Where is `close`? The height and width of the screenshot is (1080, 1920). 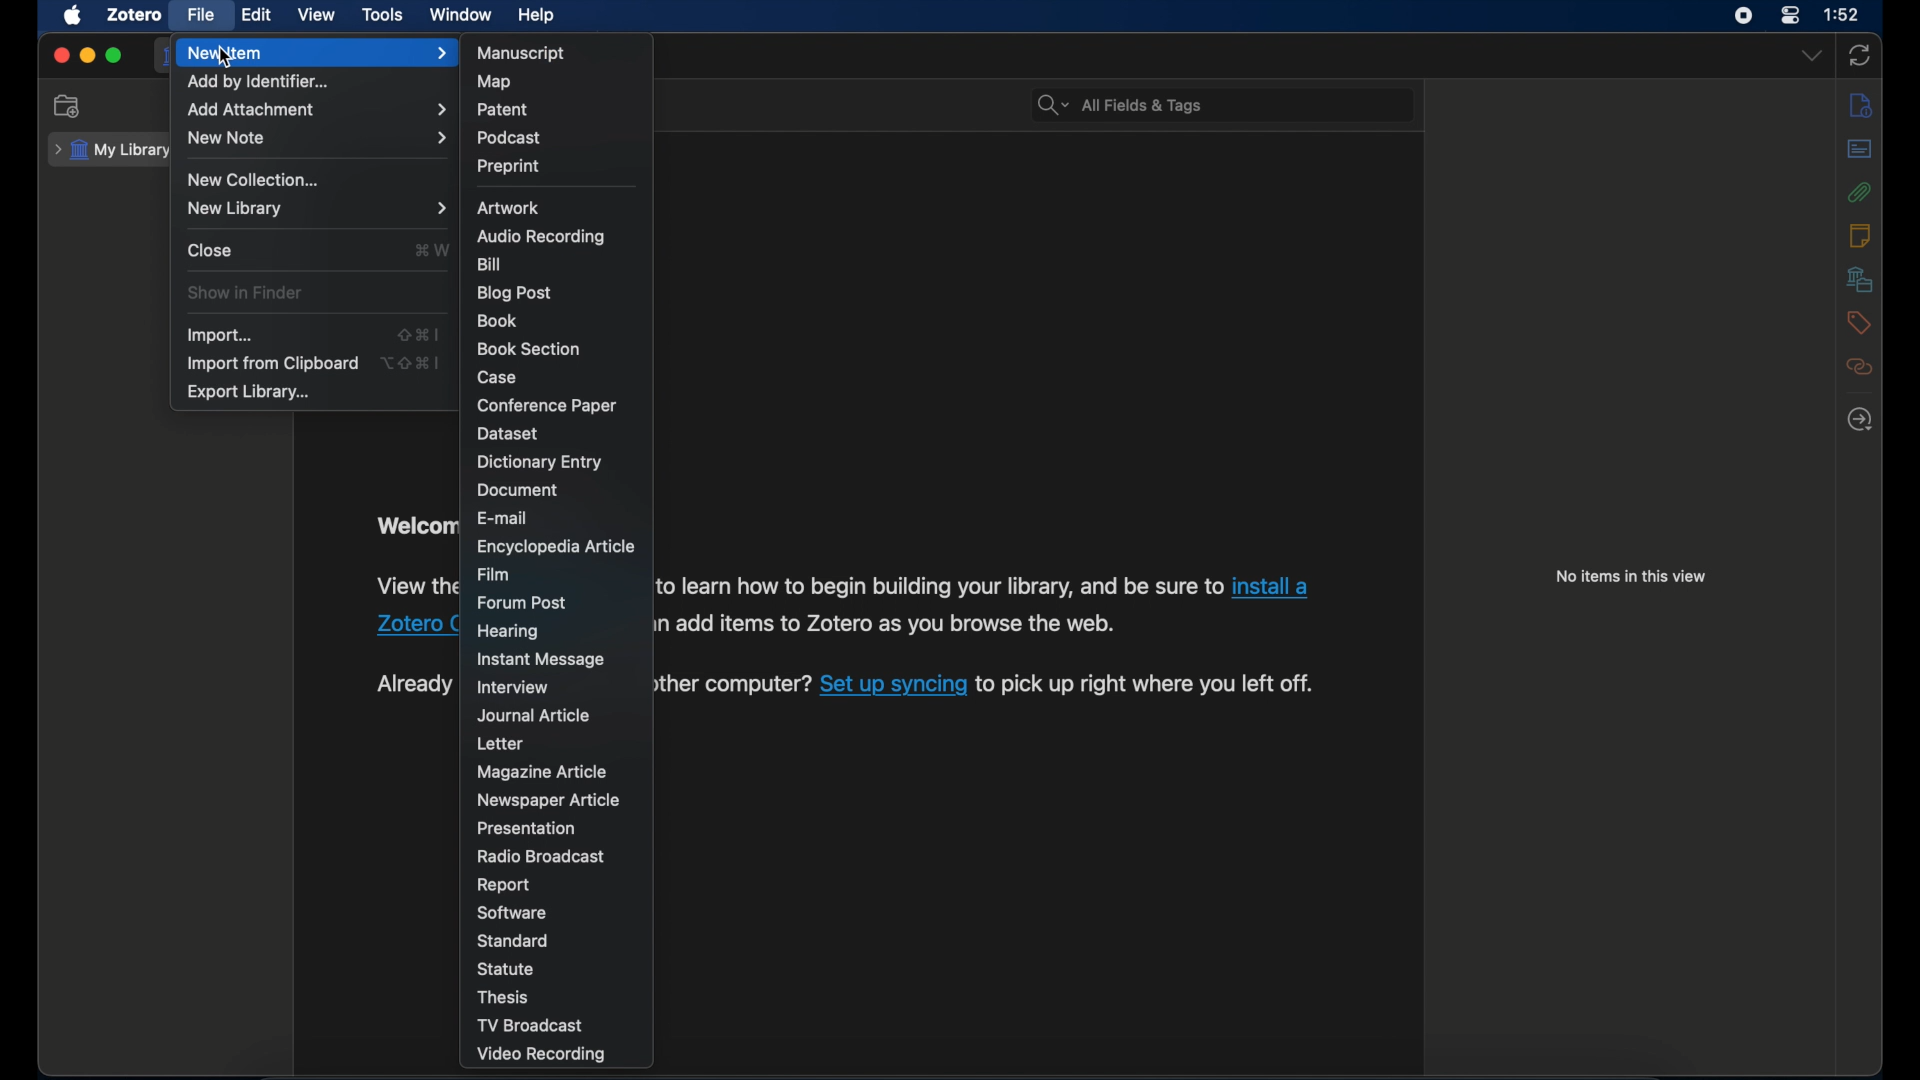 close is located at coordinates (61, 56).